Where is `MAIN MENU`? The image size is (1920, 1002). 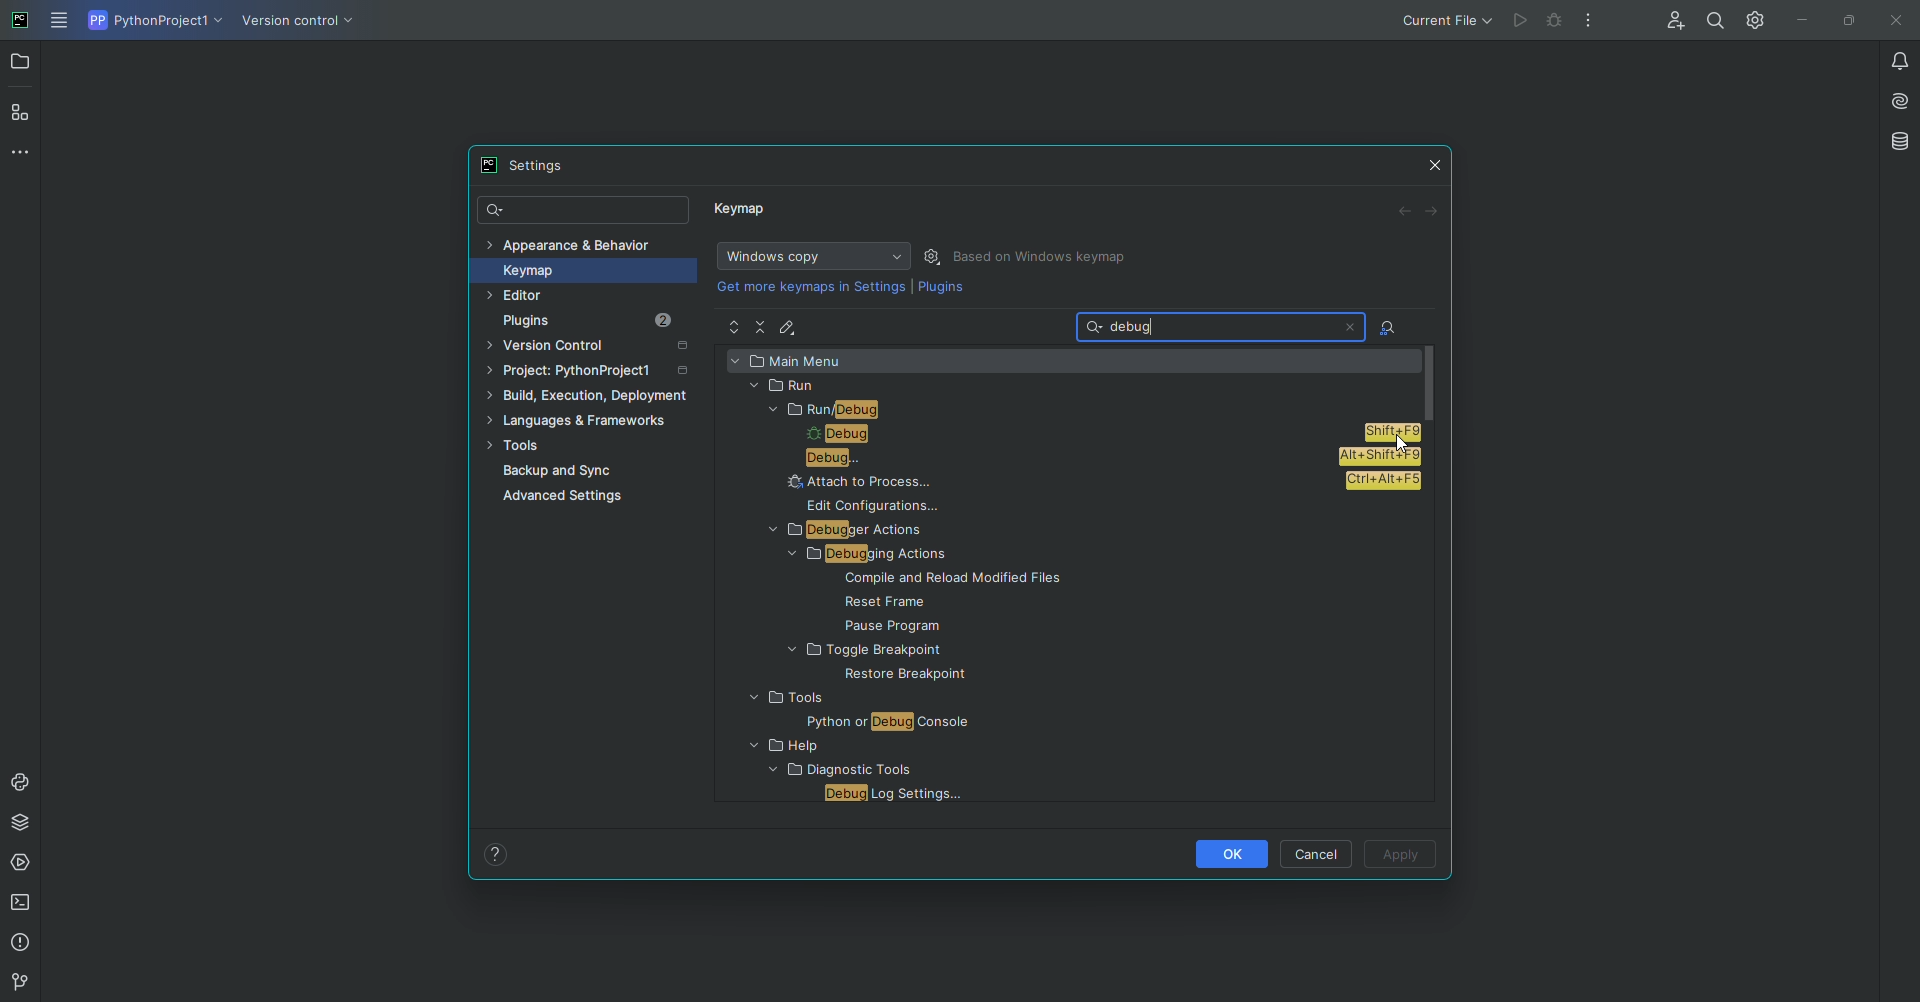 MAIN MENU is located at coordinates (1071, 360).